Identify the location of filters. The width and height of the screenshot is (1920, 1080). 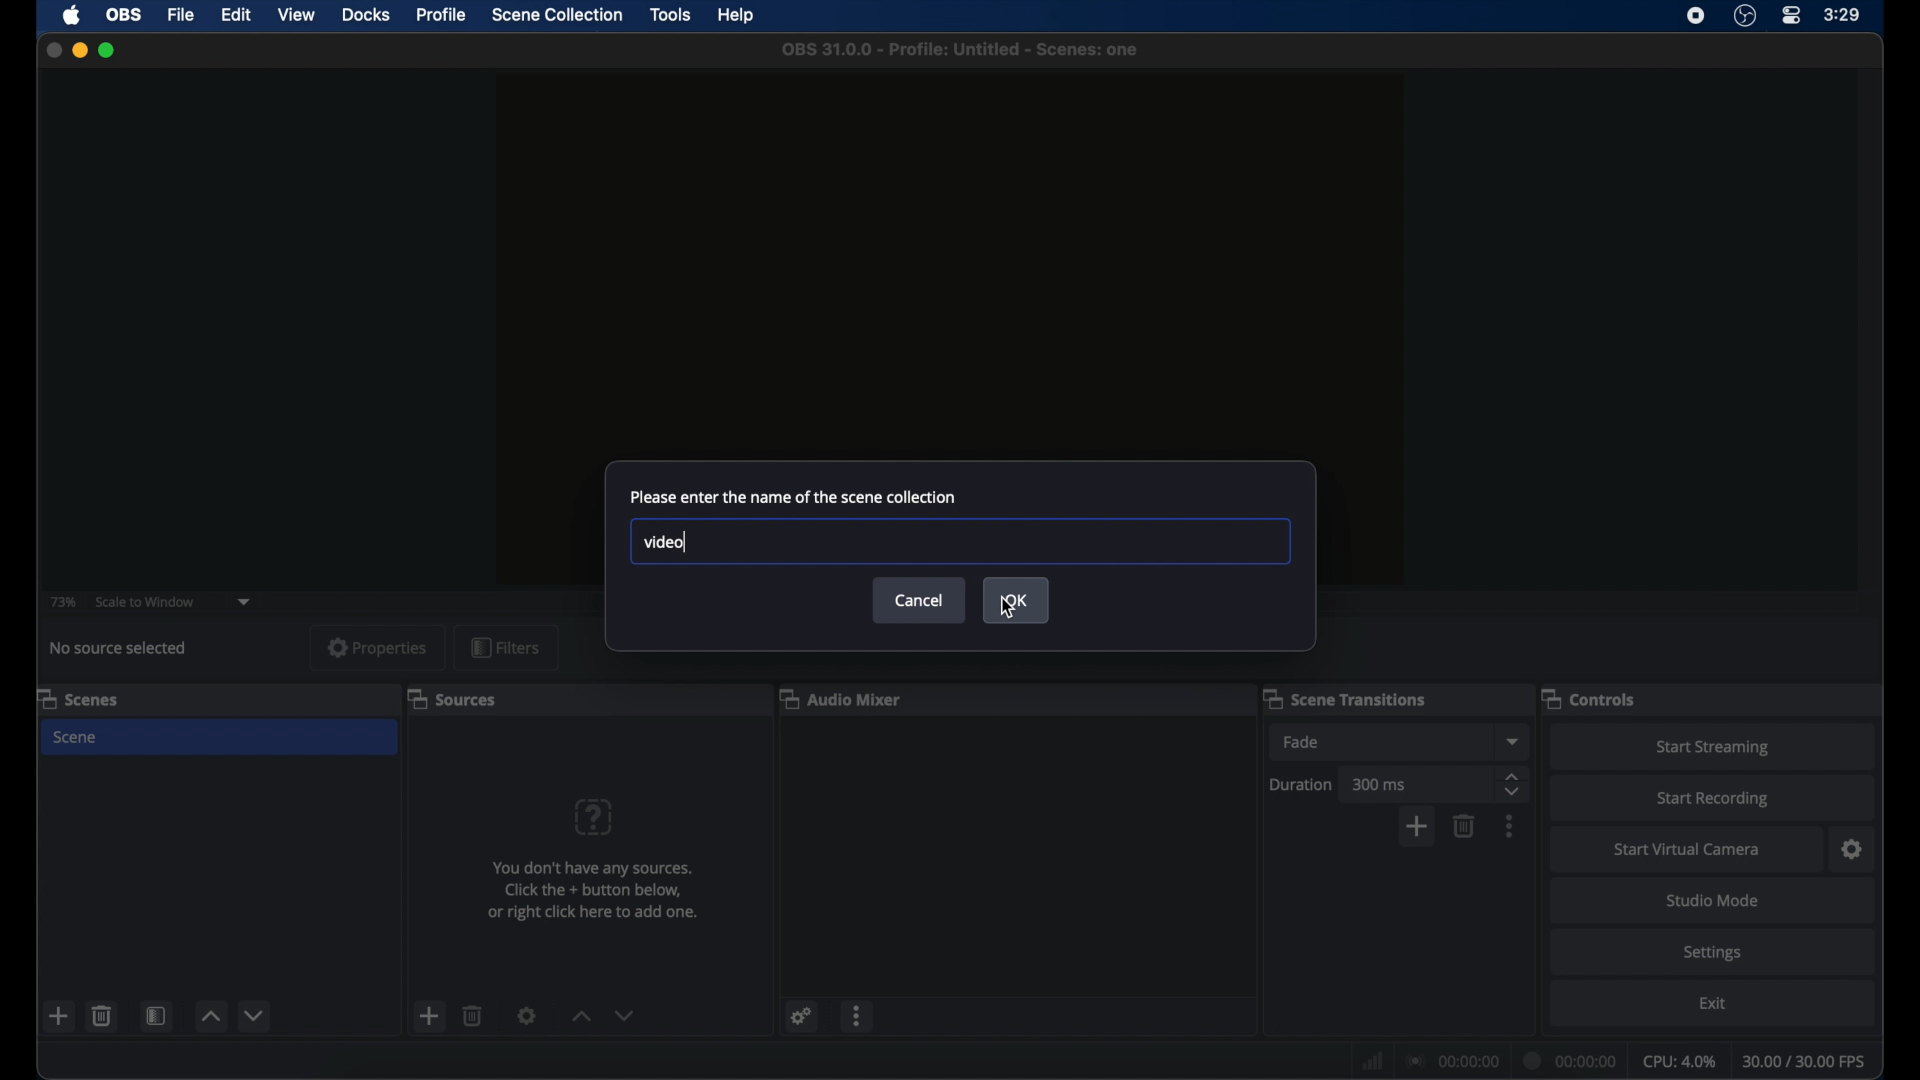
(506, 649).